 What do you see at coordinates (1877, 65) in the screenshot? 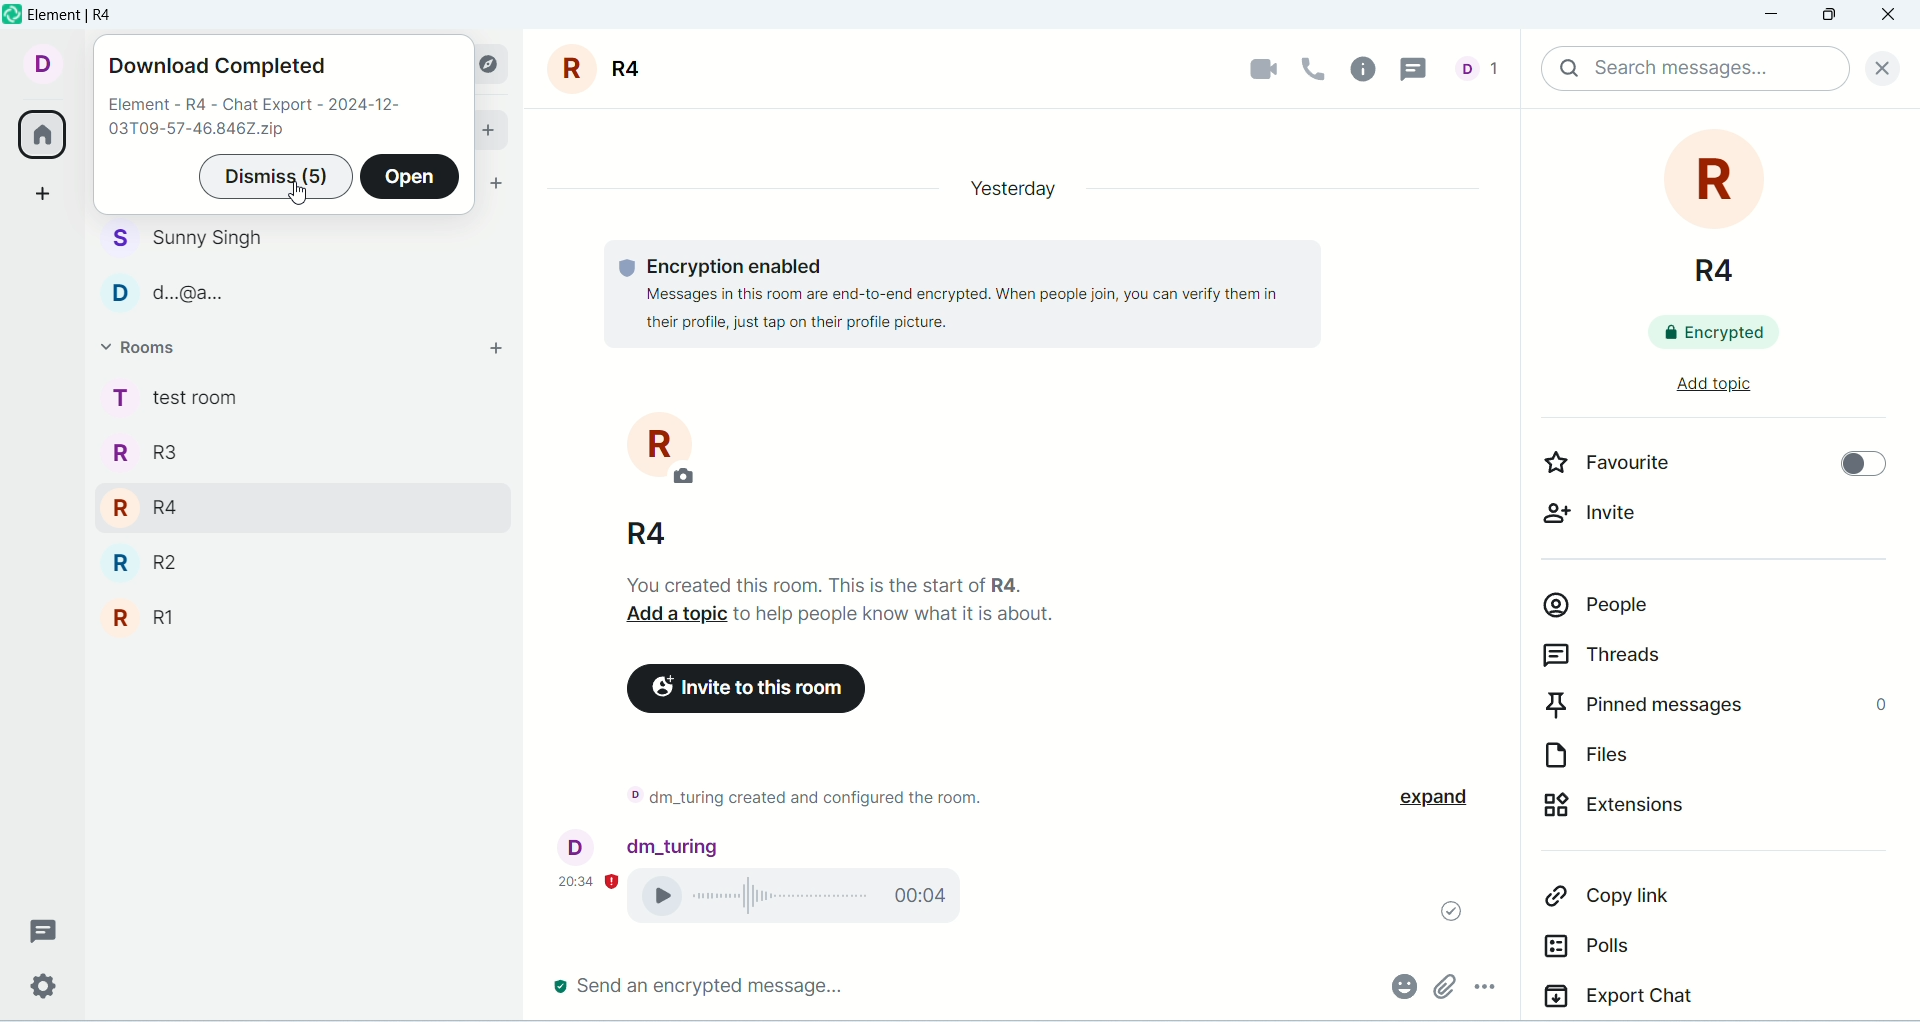
I see `close` at bounding box center [1877, 65].